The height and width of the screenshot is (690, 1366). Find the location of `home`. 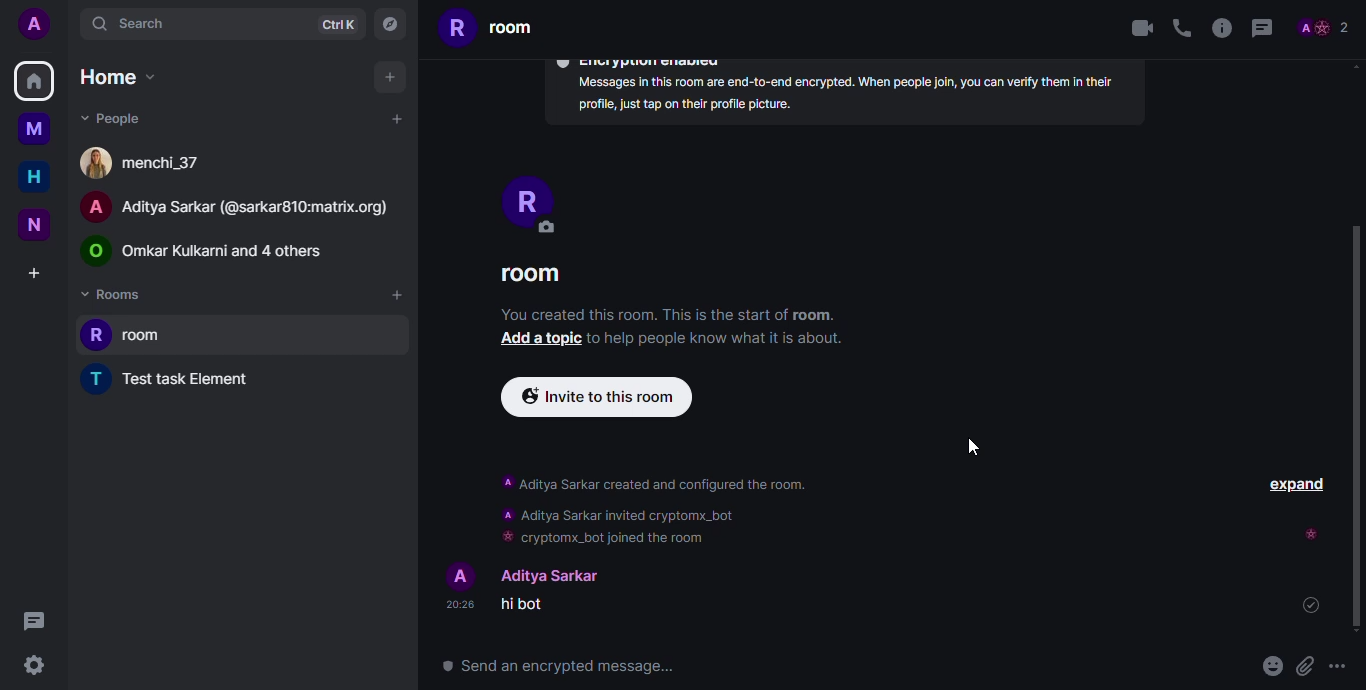

home is located at coordinates (119, 76).